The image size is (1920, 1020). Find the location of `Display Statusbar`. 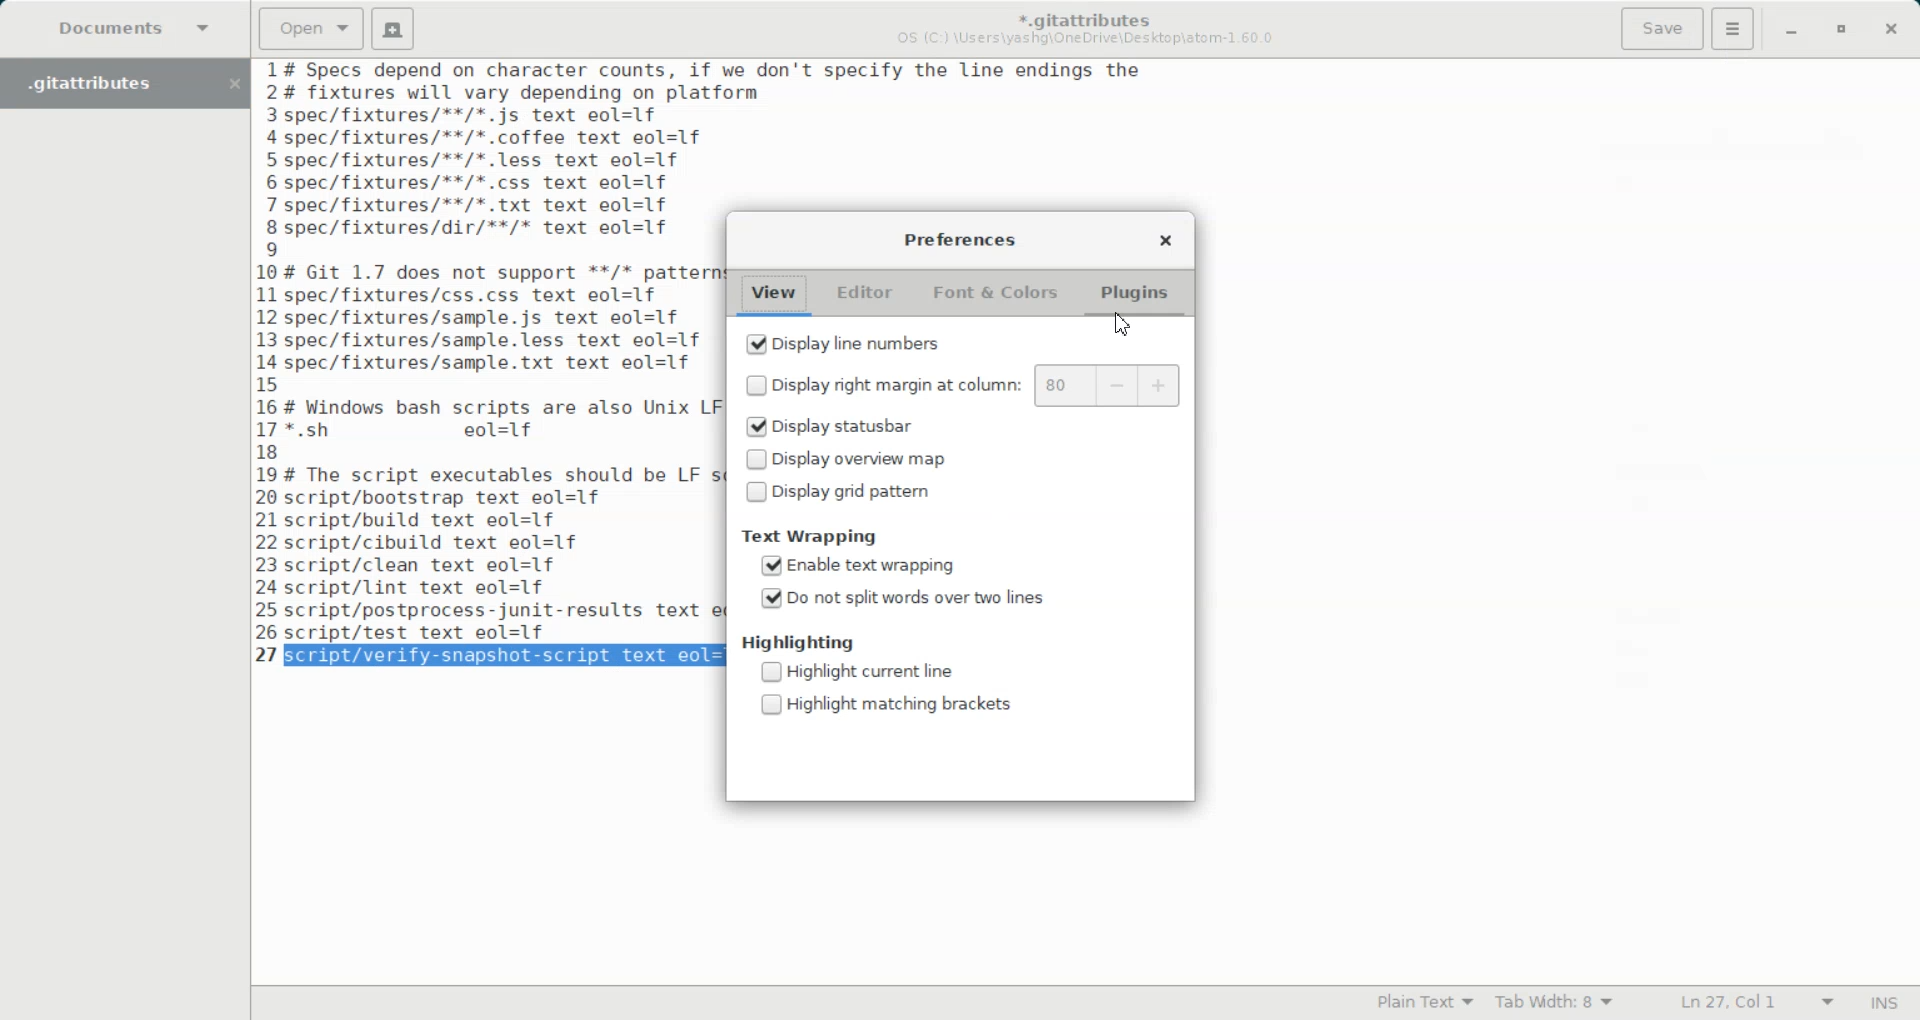

Display Statusbar is located at coordinates (876, 428).